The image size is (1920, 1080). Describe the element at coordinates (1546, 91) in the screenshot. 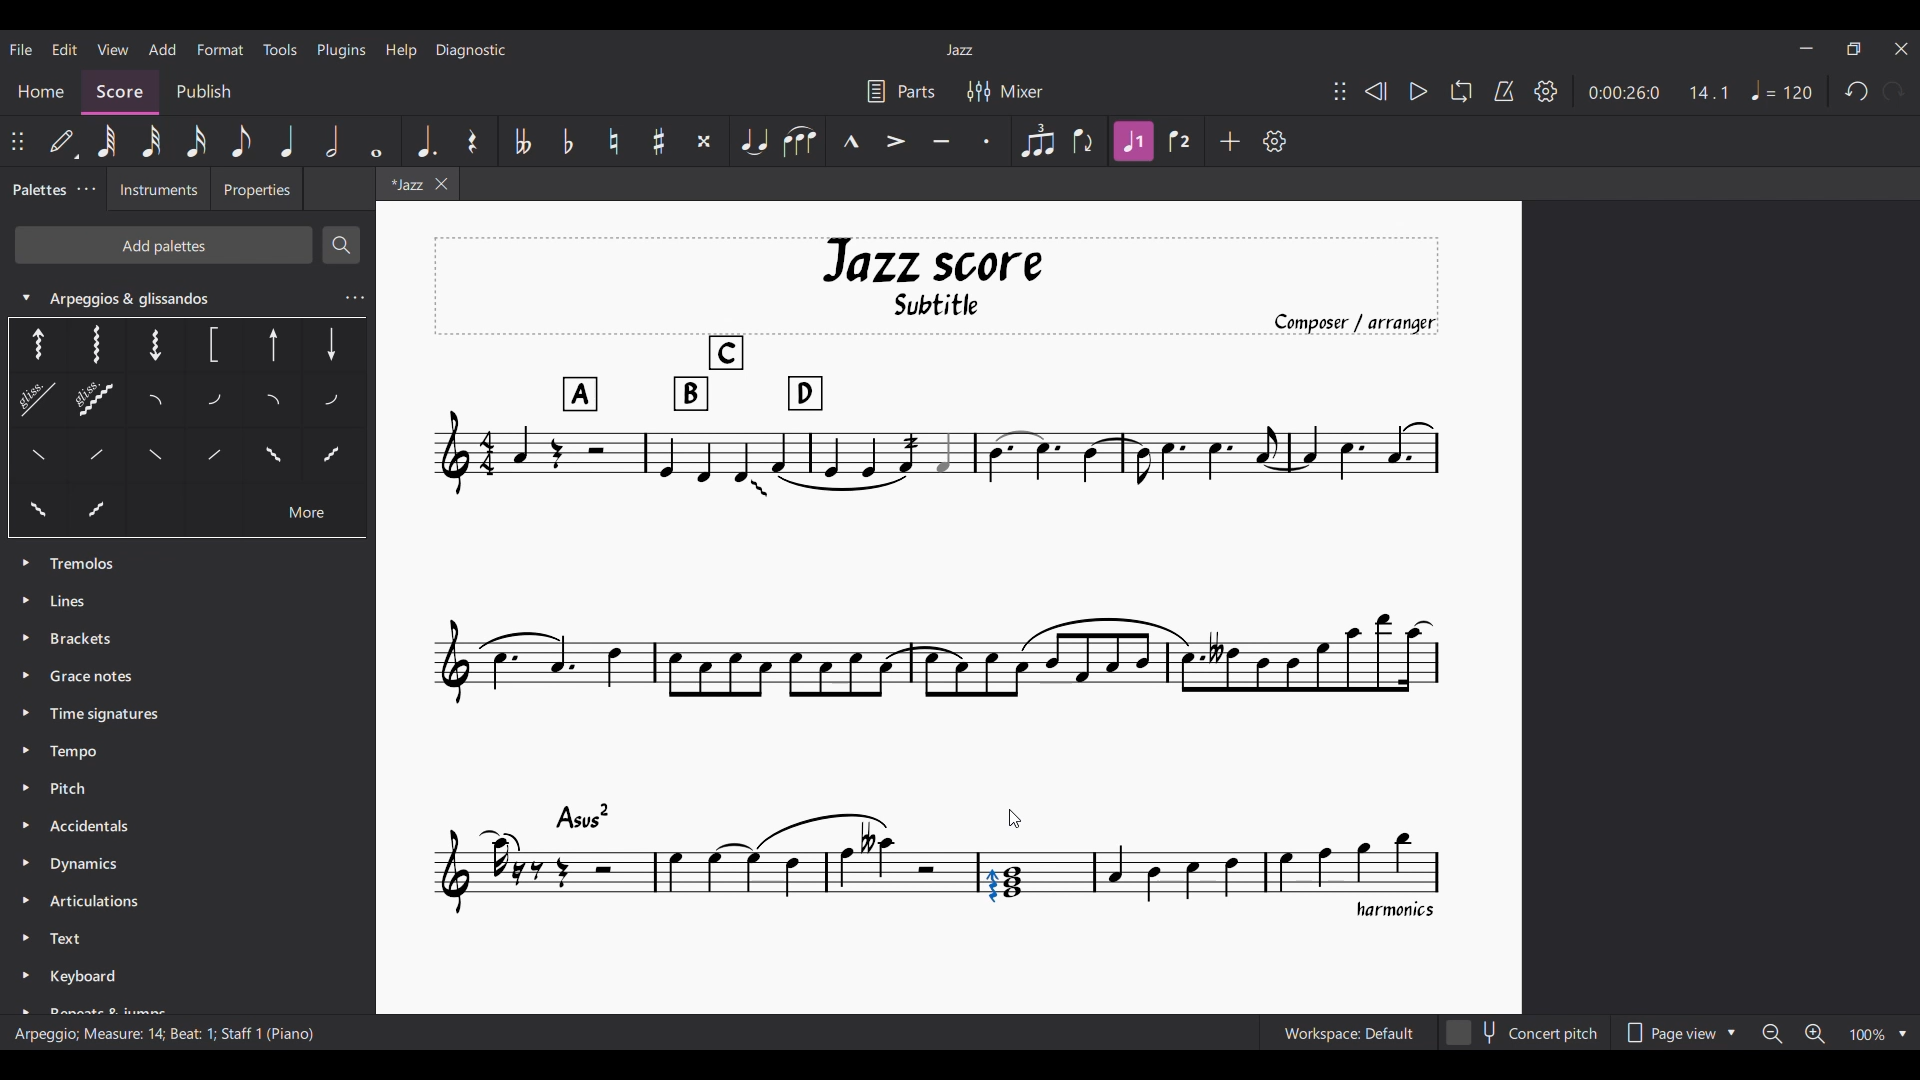

I see `Settings` at that location.